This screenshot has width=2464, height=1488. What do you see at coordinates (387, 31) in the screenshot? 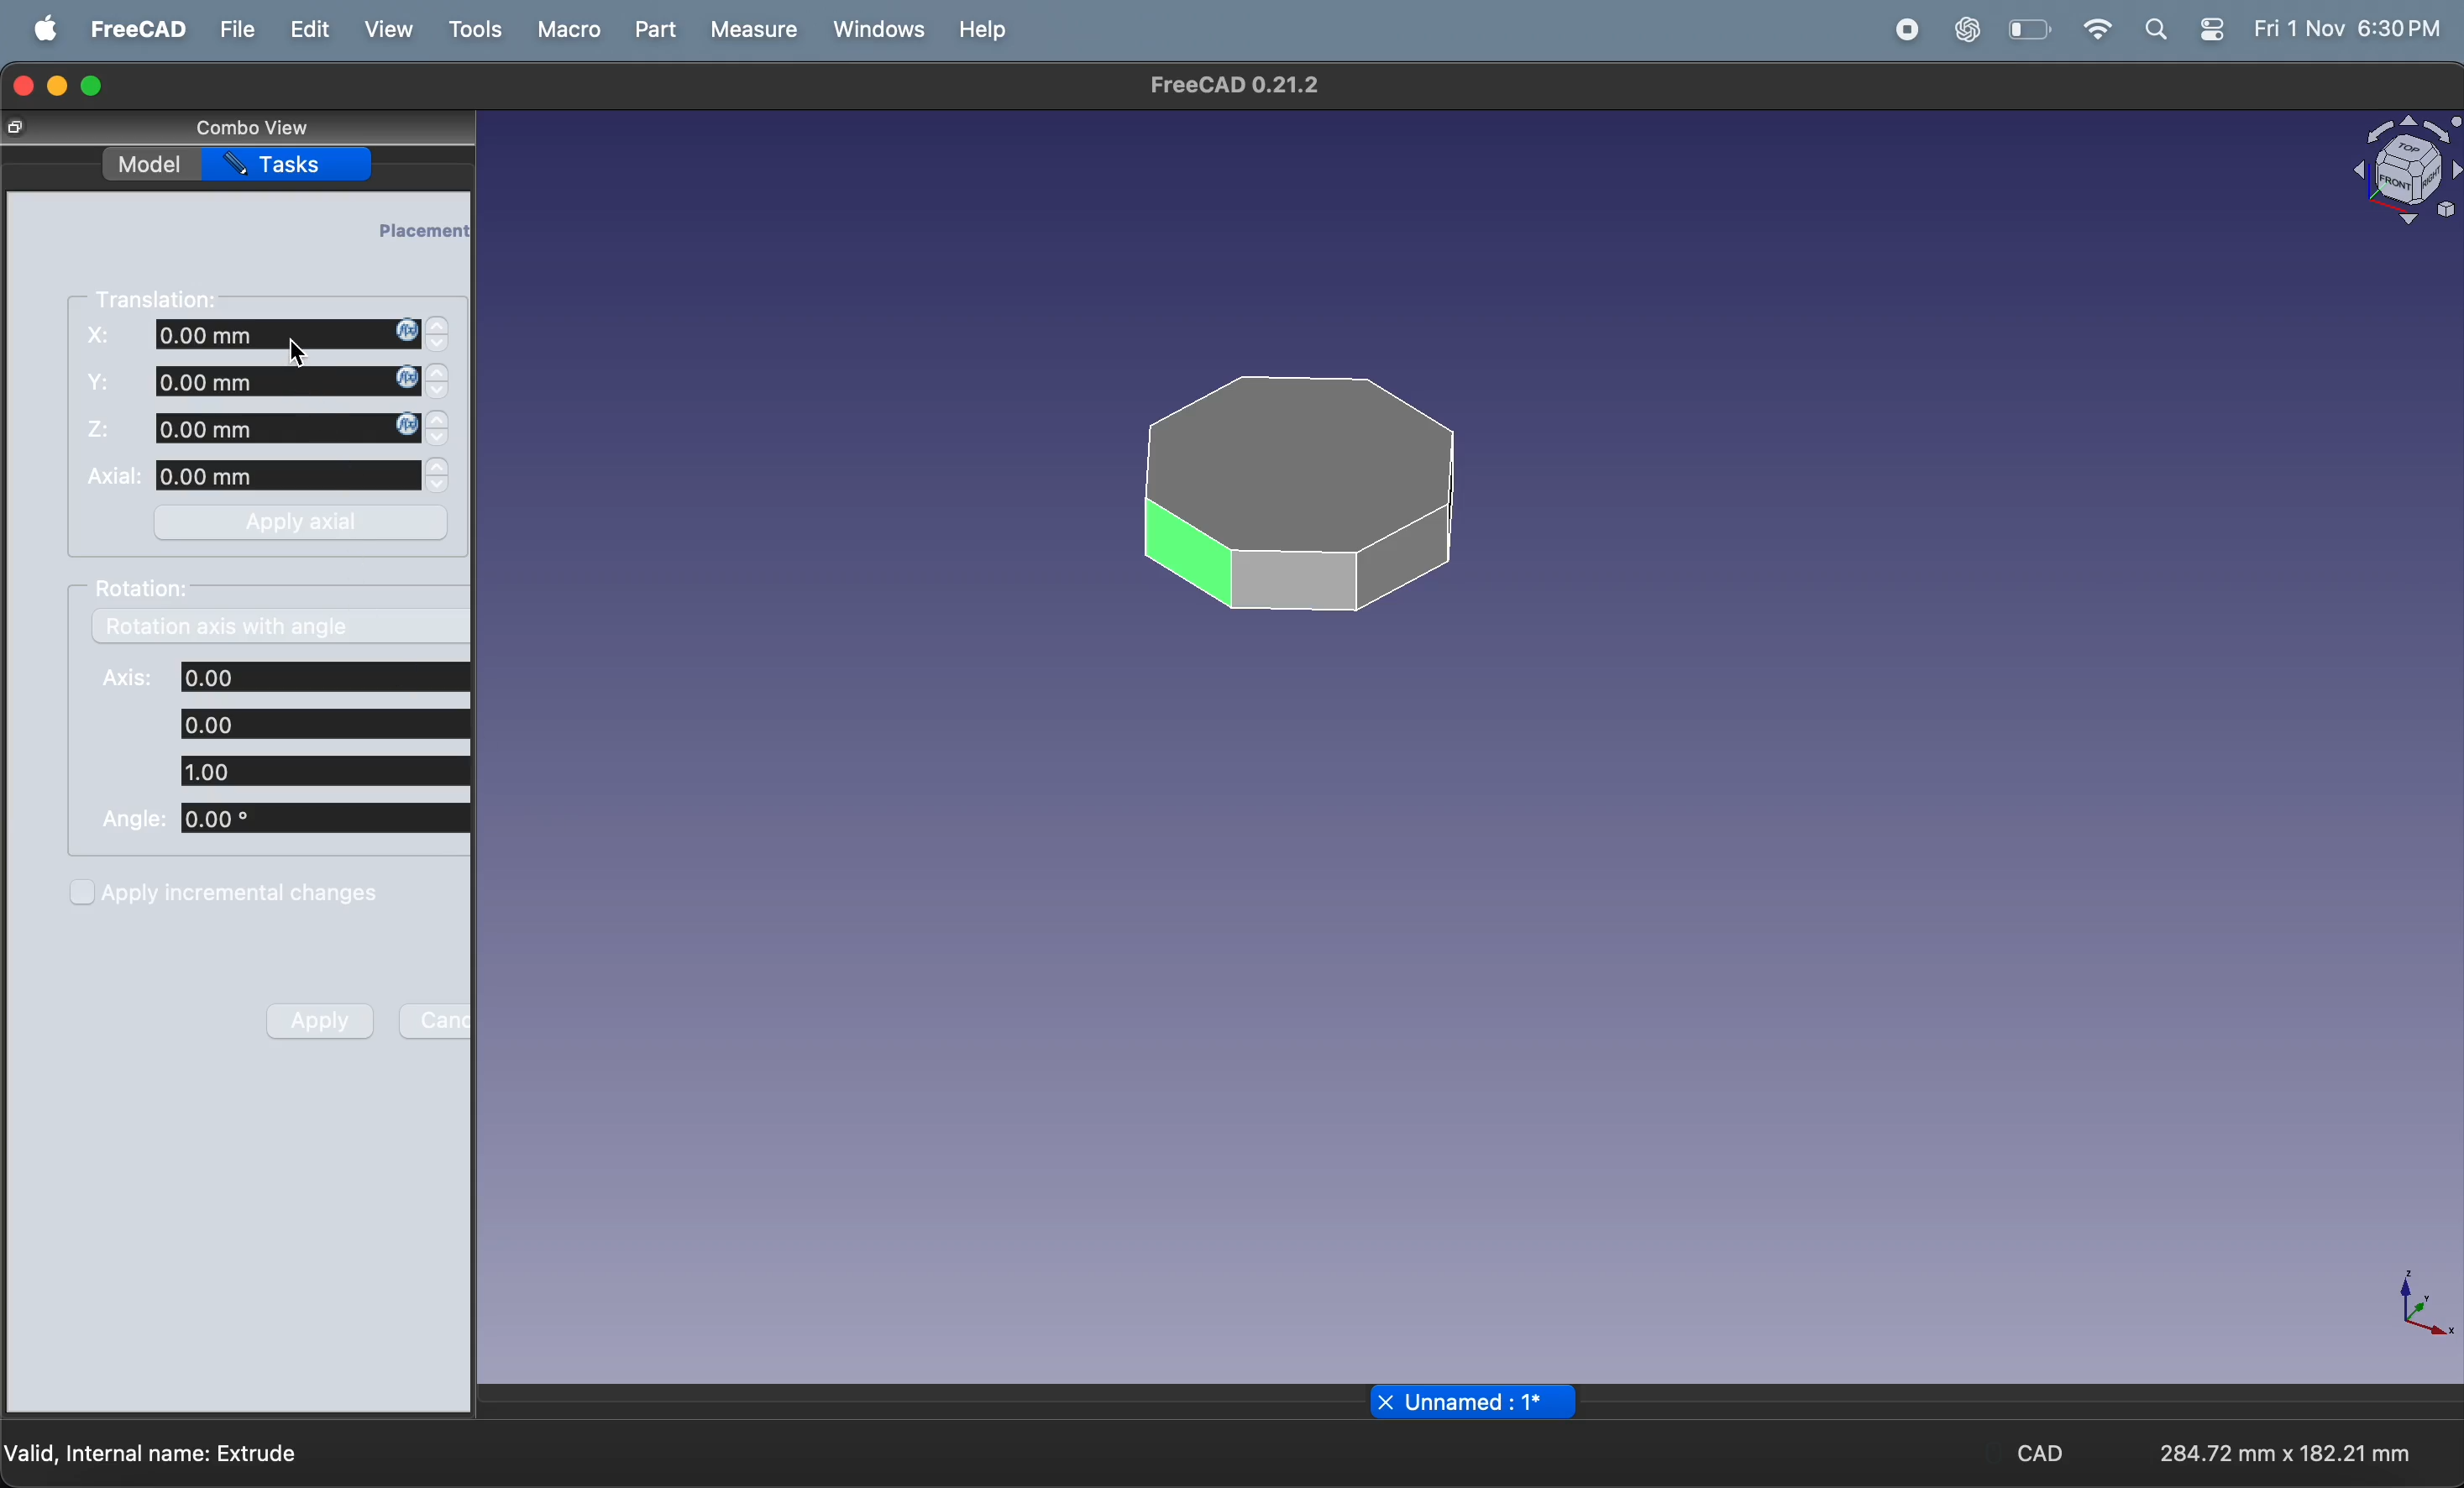
I see `view` at bounding box center [387, 31].